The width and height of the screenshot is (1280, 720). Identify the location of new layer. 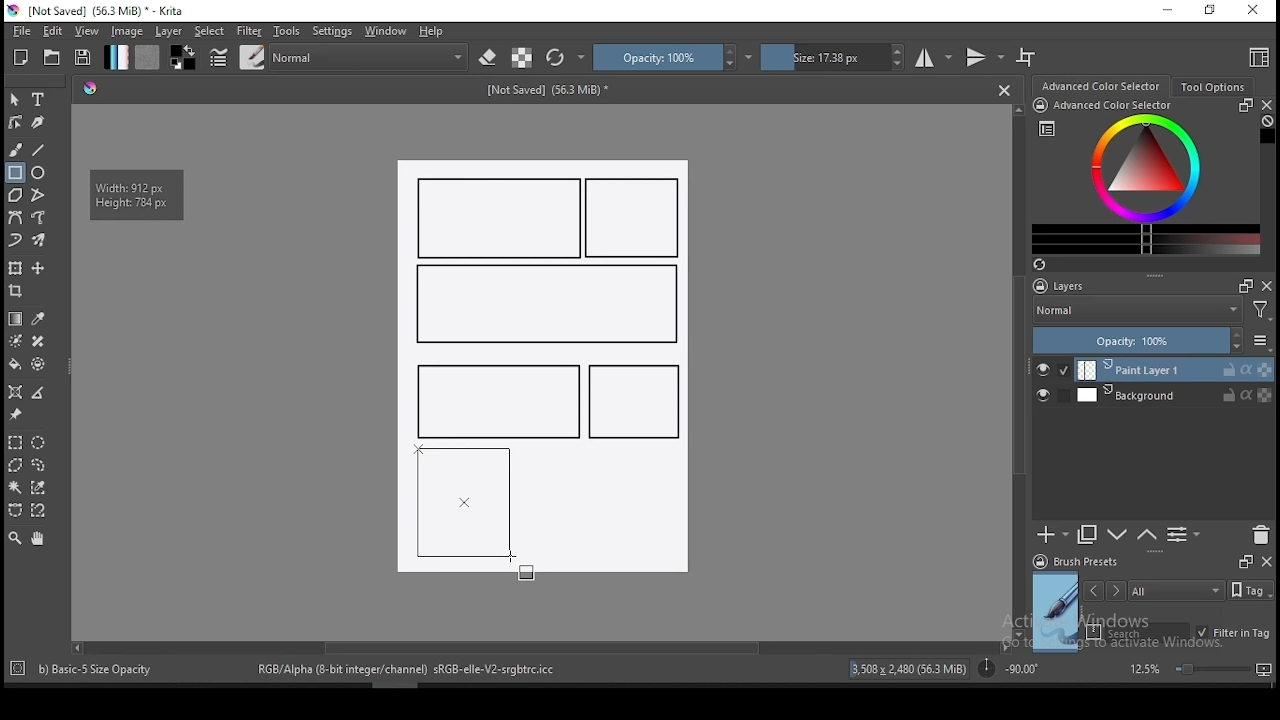
(1053, 534).